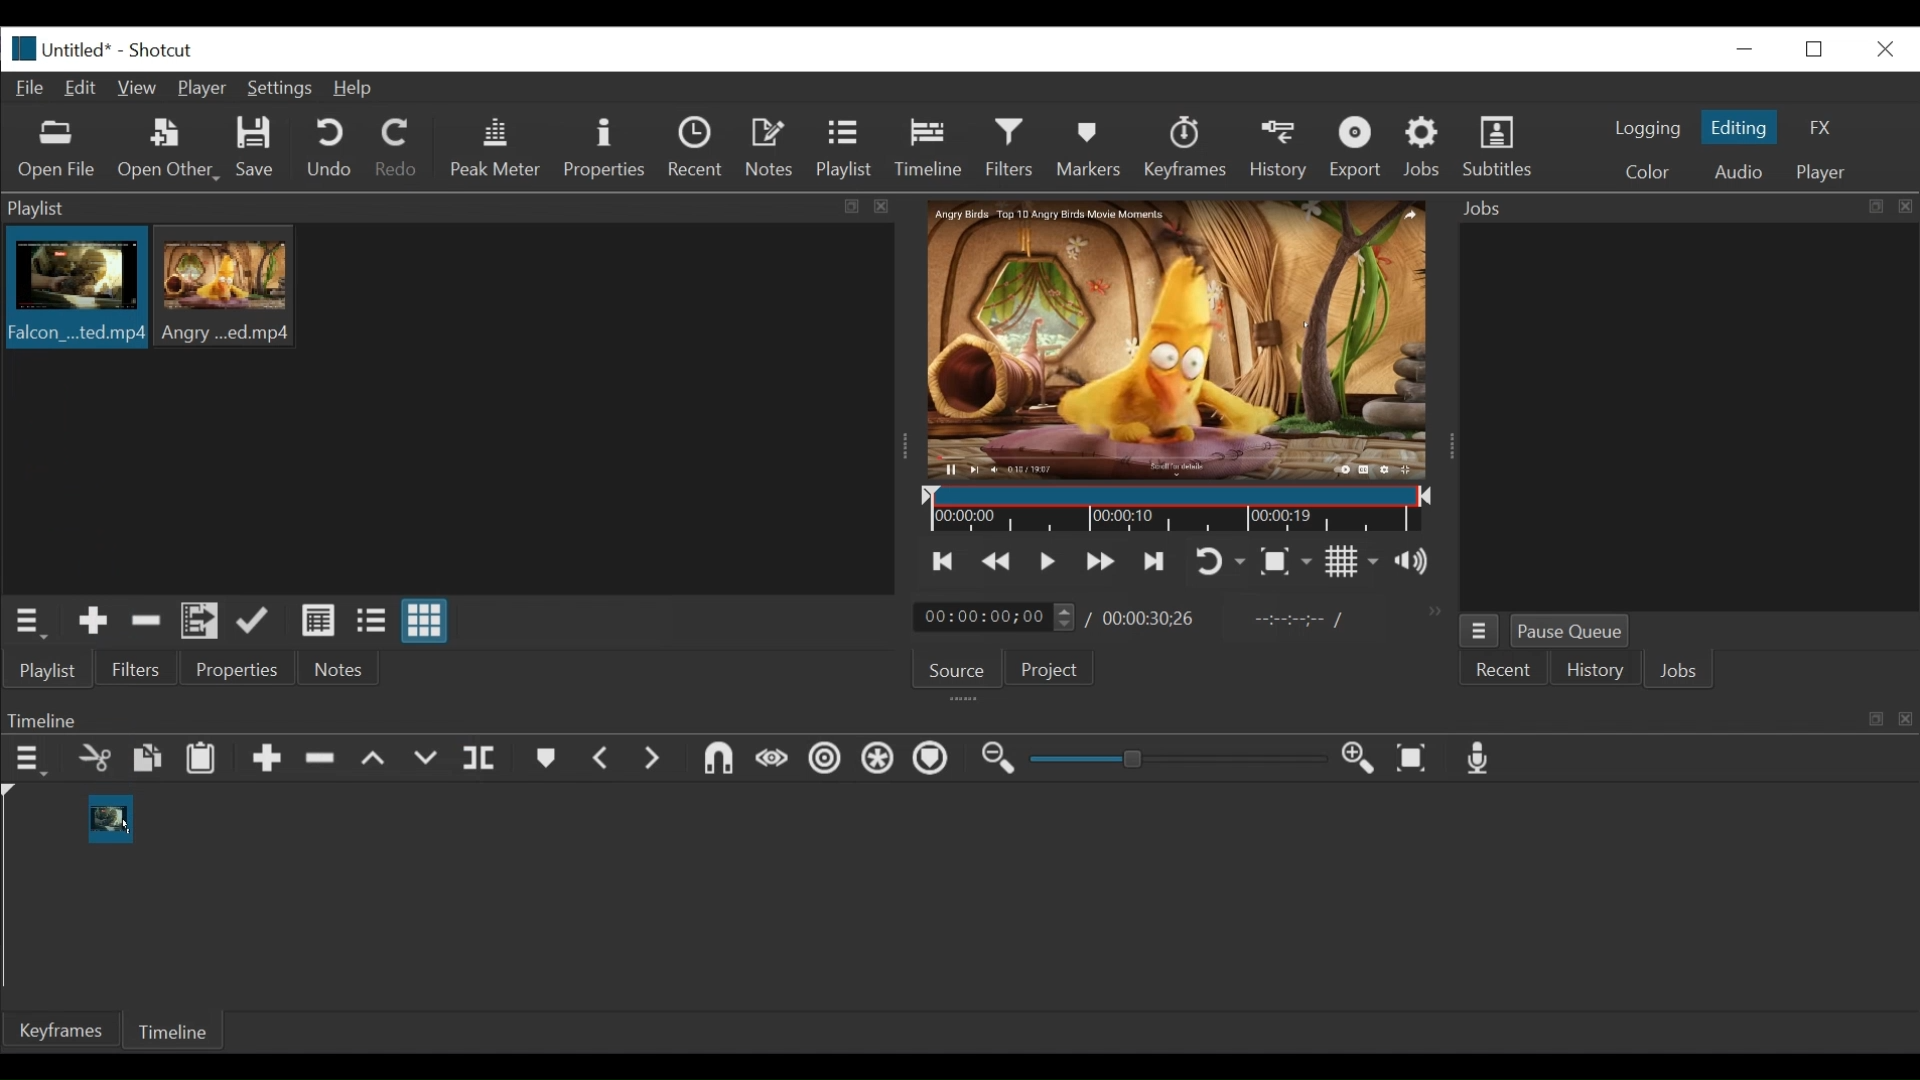  What do you see at coordinates (1285, 563) in the screenshot?
I see `Toggle zoom` at bounding box center [1285, 563].